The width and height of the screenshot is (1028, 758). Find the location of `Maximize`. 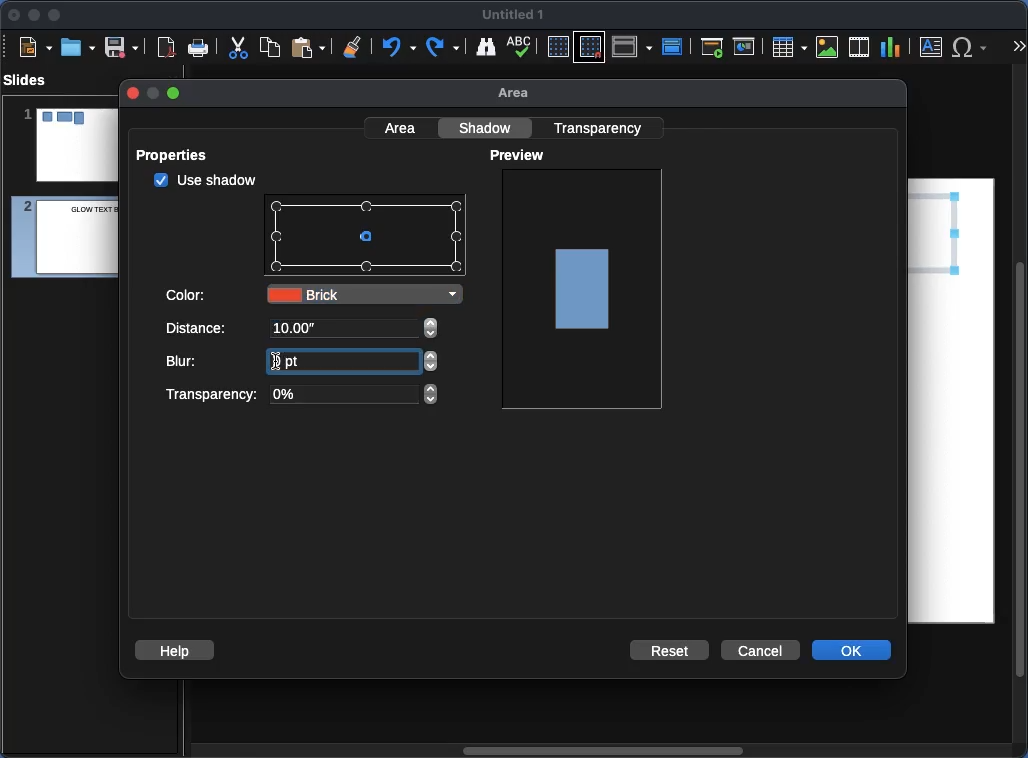

Maximize is located at coordinates (55, 17).